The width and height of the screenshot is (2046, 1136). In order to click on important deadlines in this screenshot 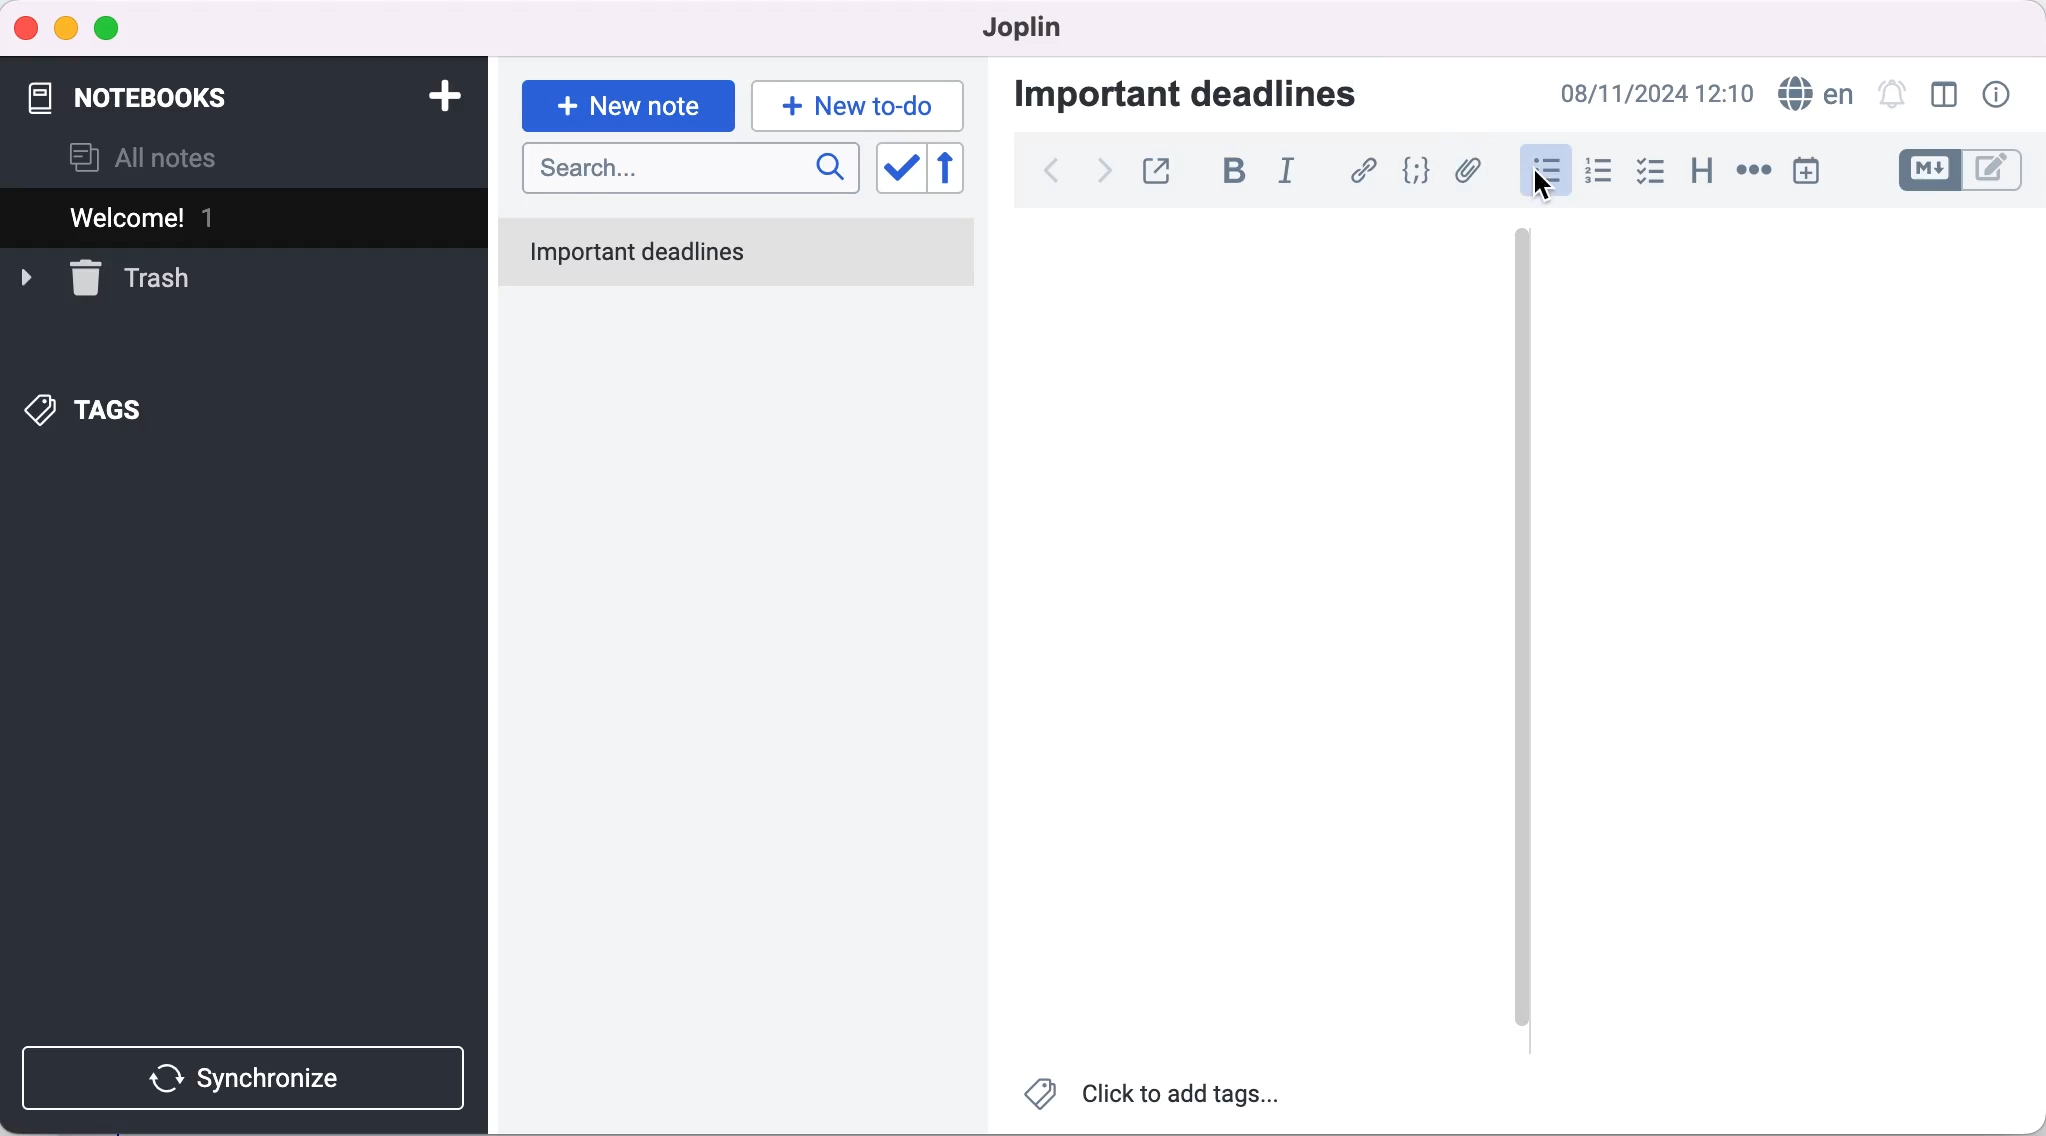, I will do `click(1207, 98)`.